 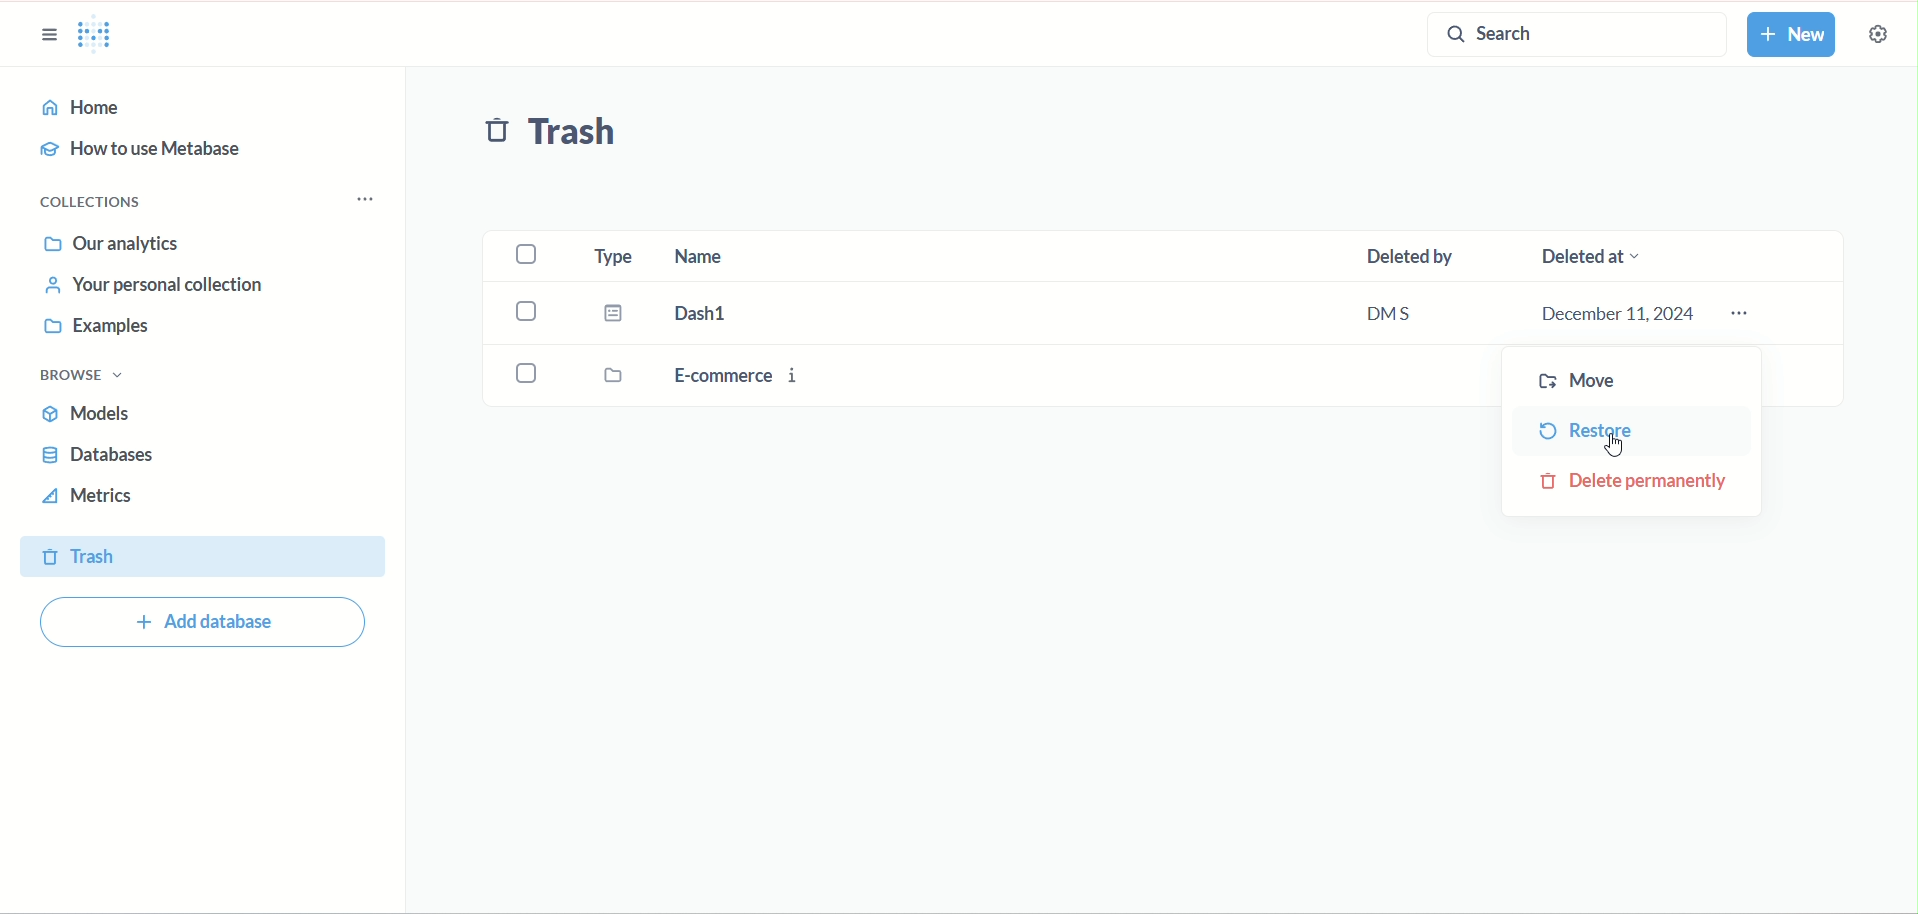 What do you see at coordinates (1587, 432) in the screenshot?
I see `restore` at bounding box center [1587, 432].